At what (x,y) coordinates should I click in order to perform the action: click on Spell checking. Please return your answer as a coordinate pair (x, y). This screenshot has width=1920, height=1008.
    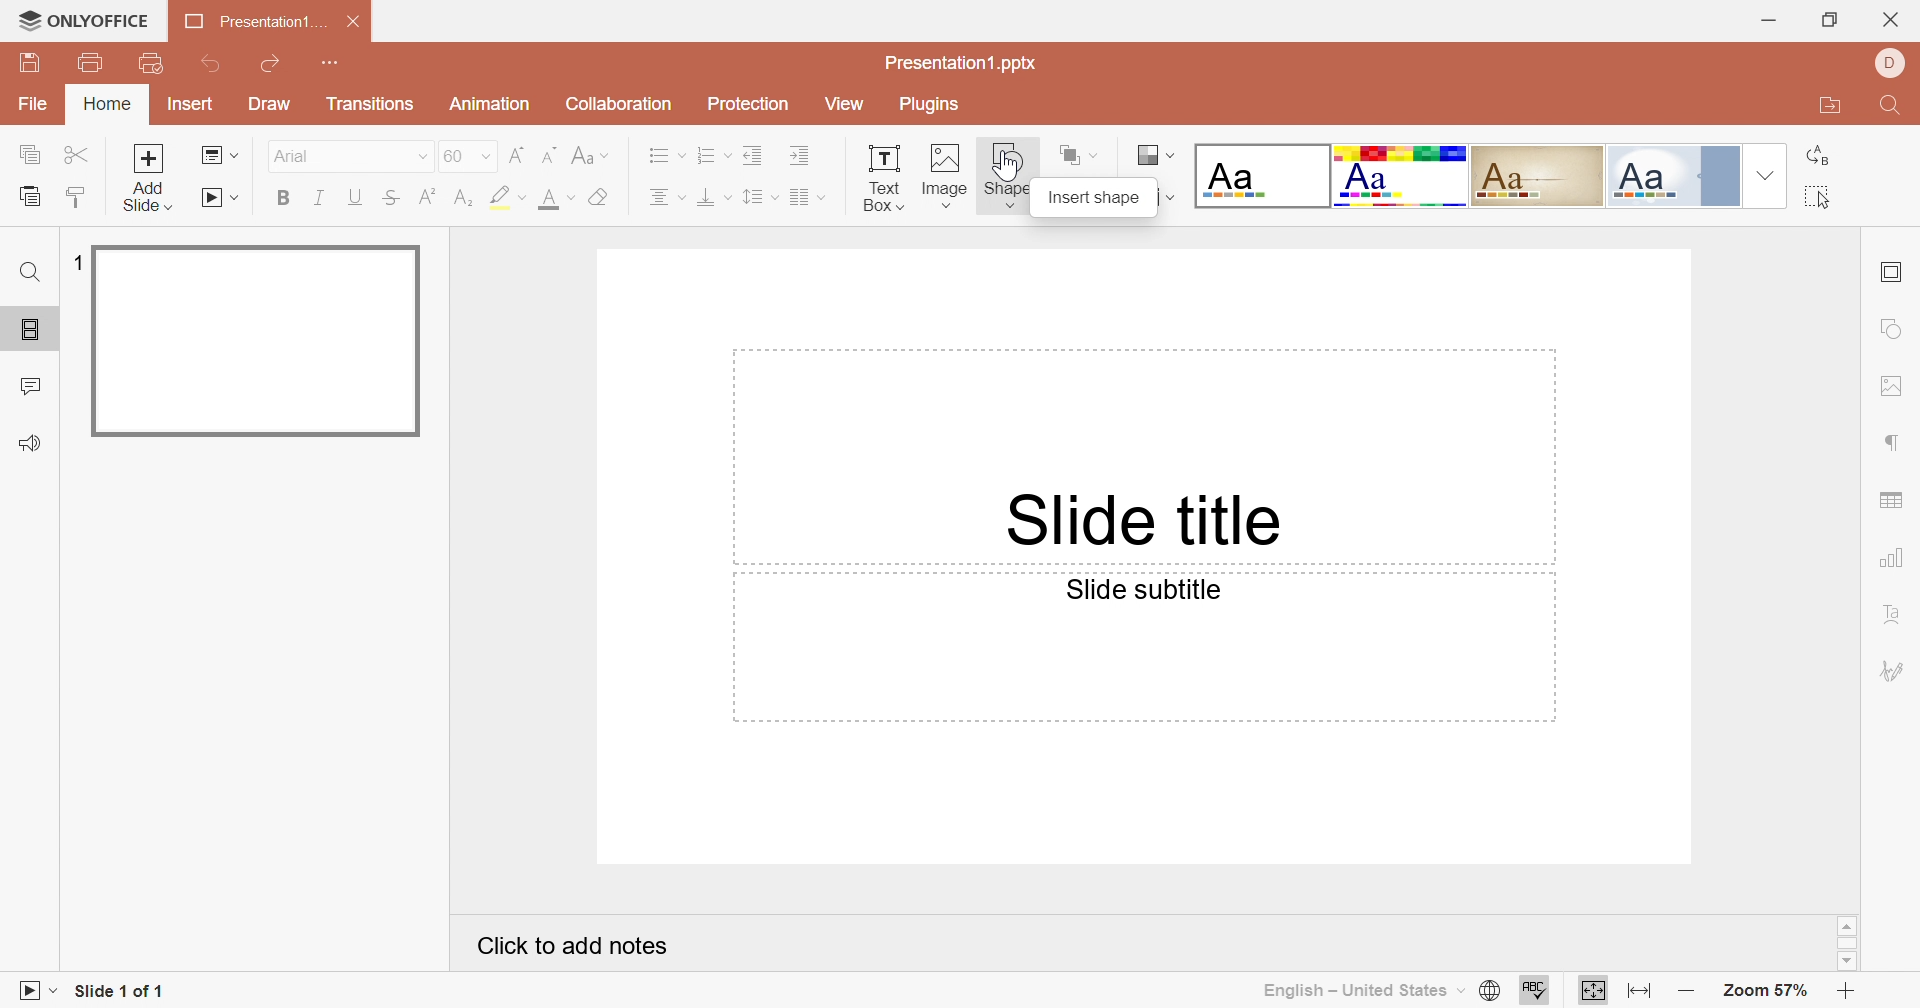
    Looking at the image, I should click on (1531, 990).